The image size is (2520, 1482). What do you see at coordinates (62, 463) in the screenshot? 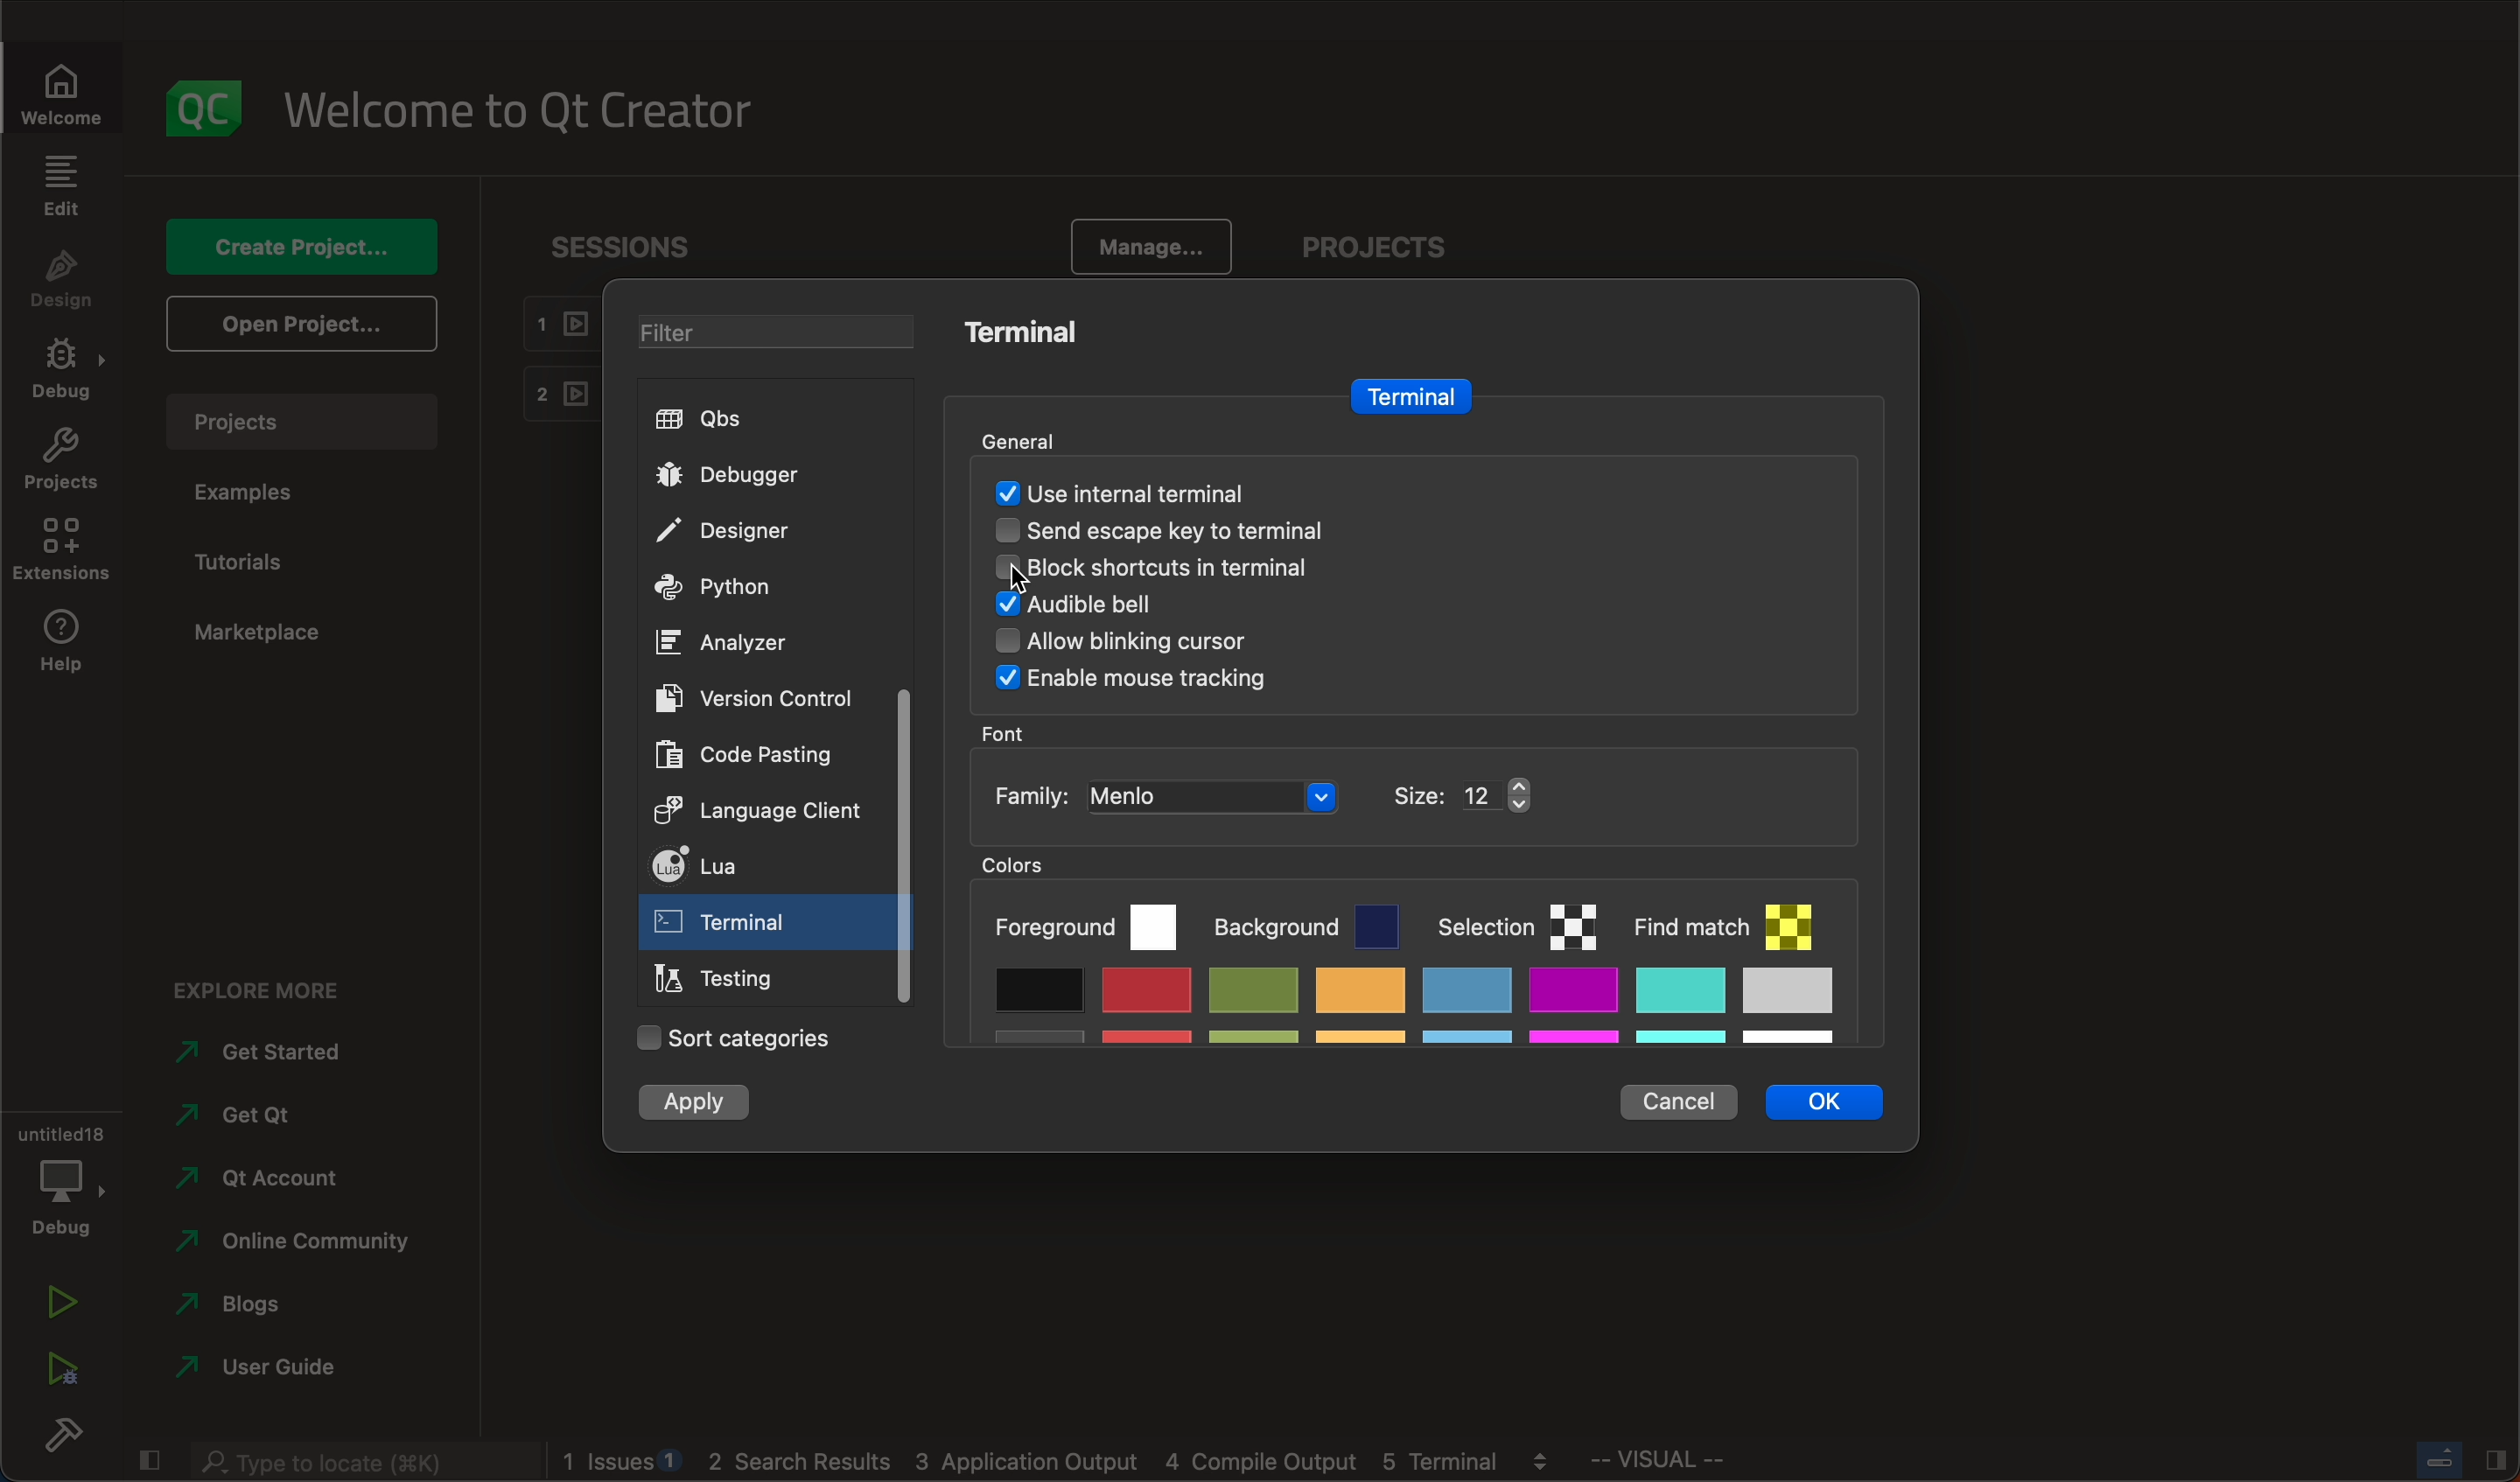
I see `projects` at bounding box center [62, 463].